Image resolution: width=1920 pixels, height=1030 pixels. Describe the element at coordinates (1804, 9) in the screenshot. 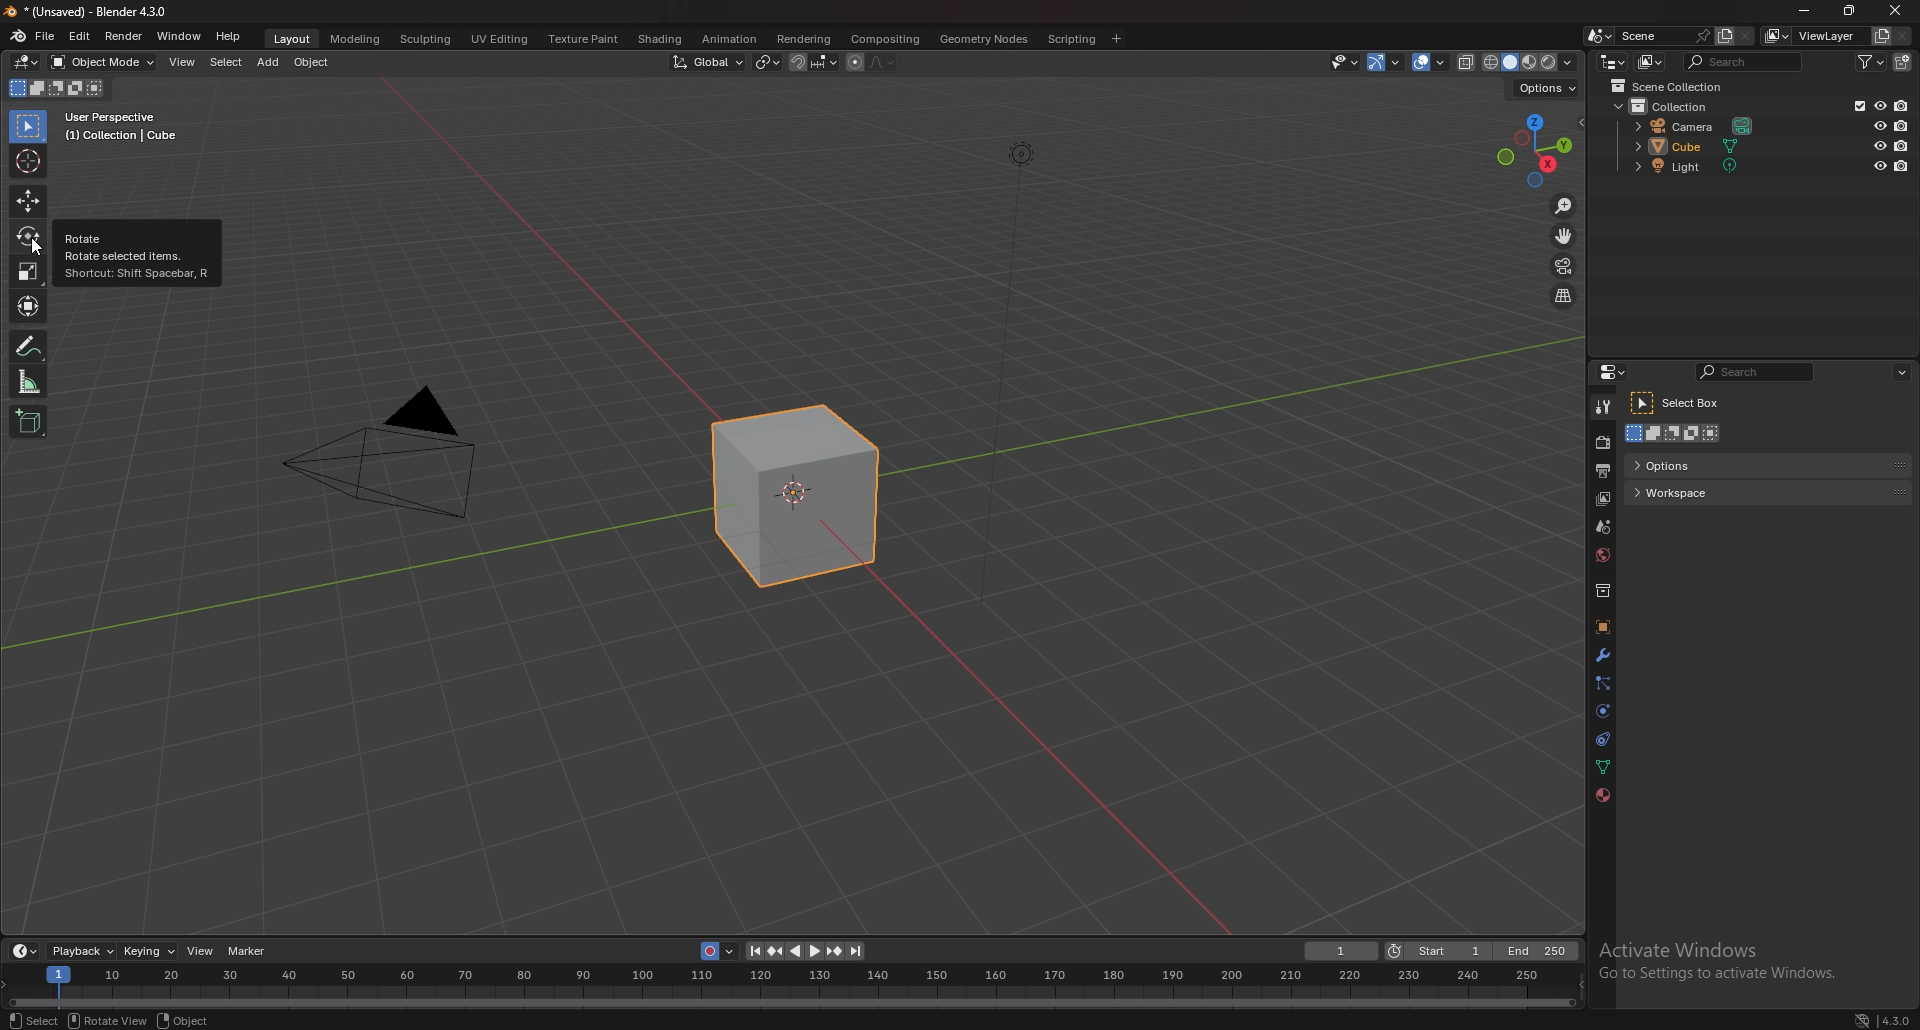

I see `minimize` at that location.